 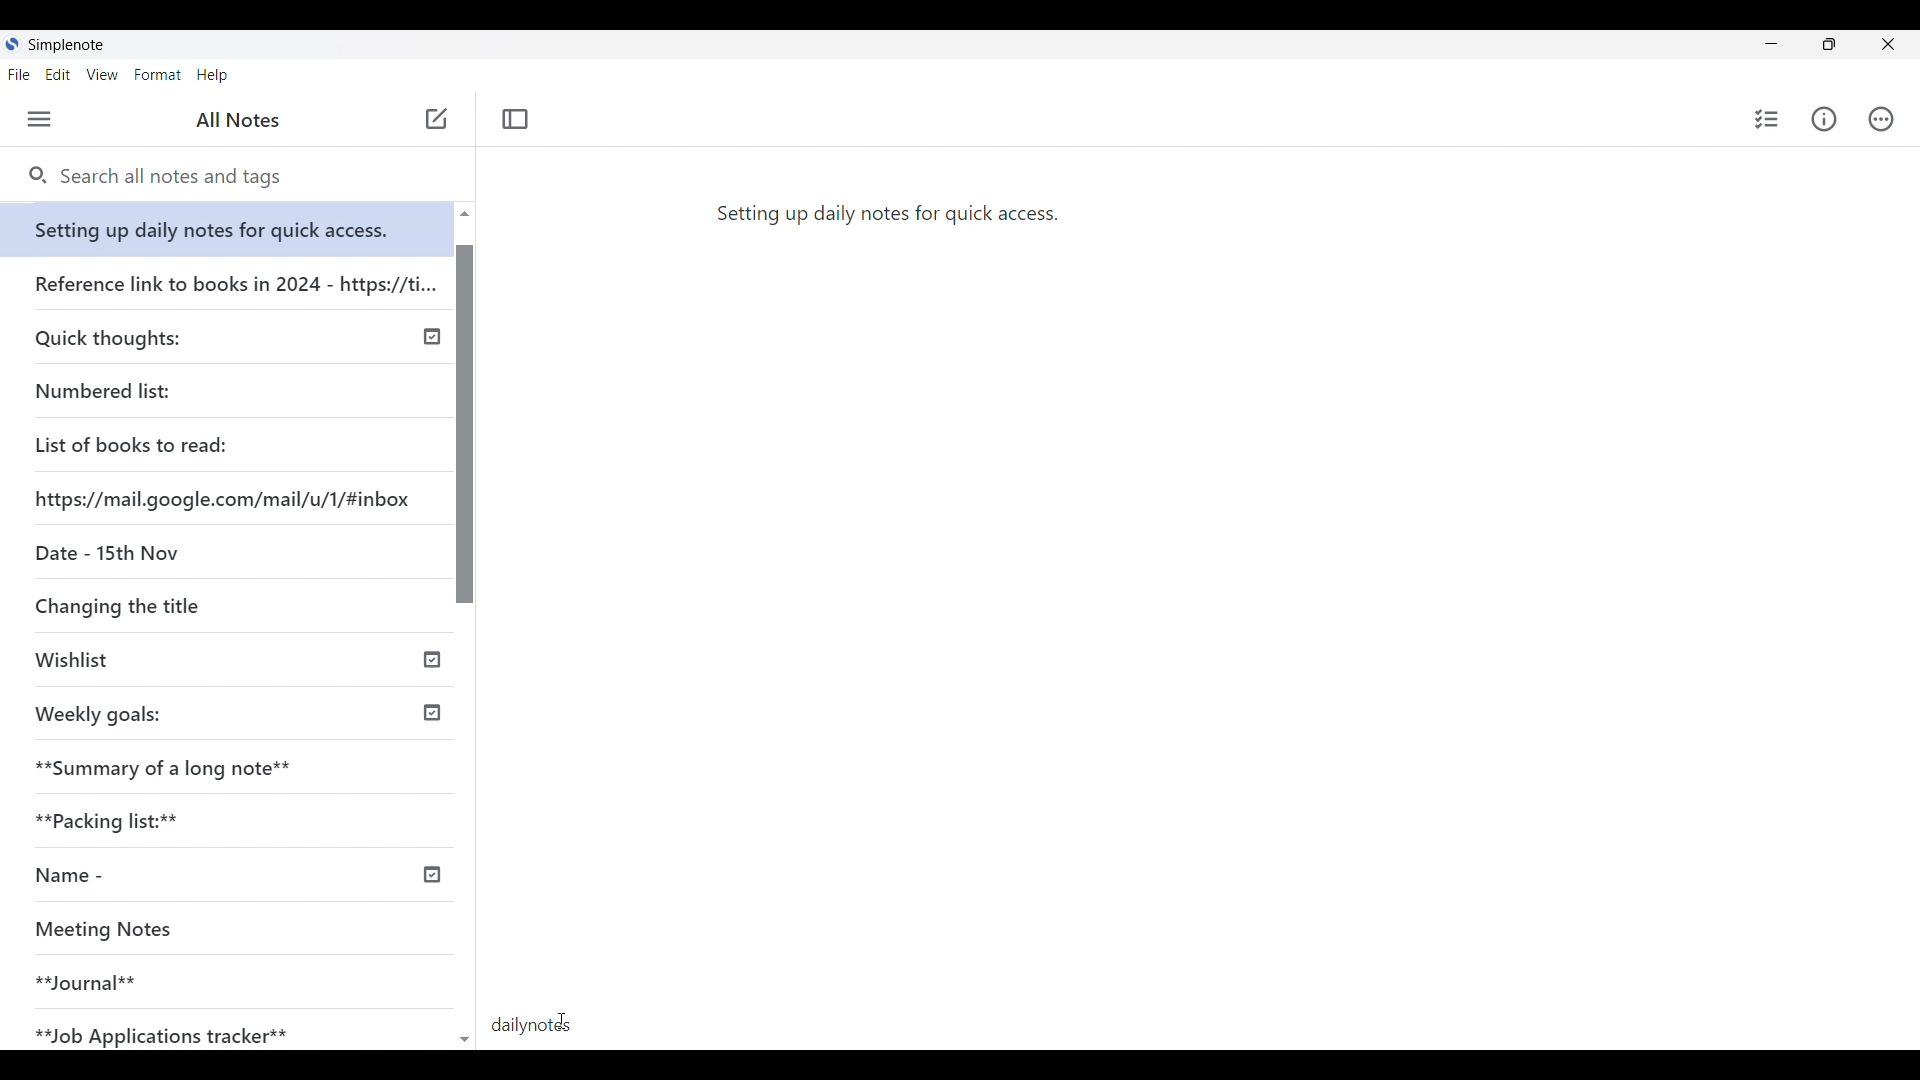 I want to click on Tag typed in, so click(x=540, y=1026).